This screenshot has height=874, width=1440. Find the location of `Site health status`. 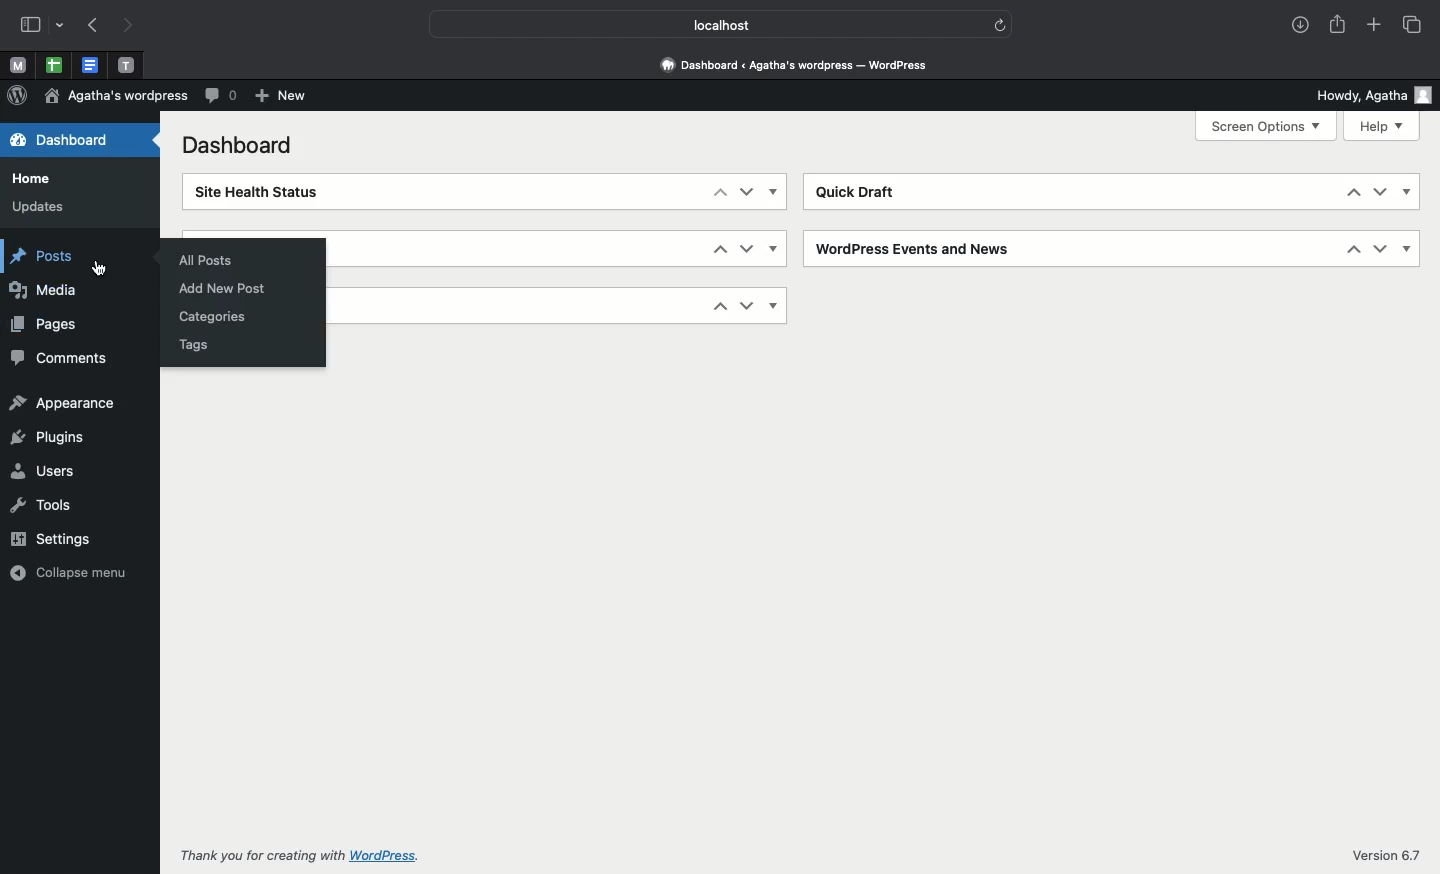

Site health status is located at coordinates (280, 193).